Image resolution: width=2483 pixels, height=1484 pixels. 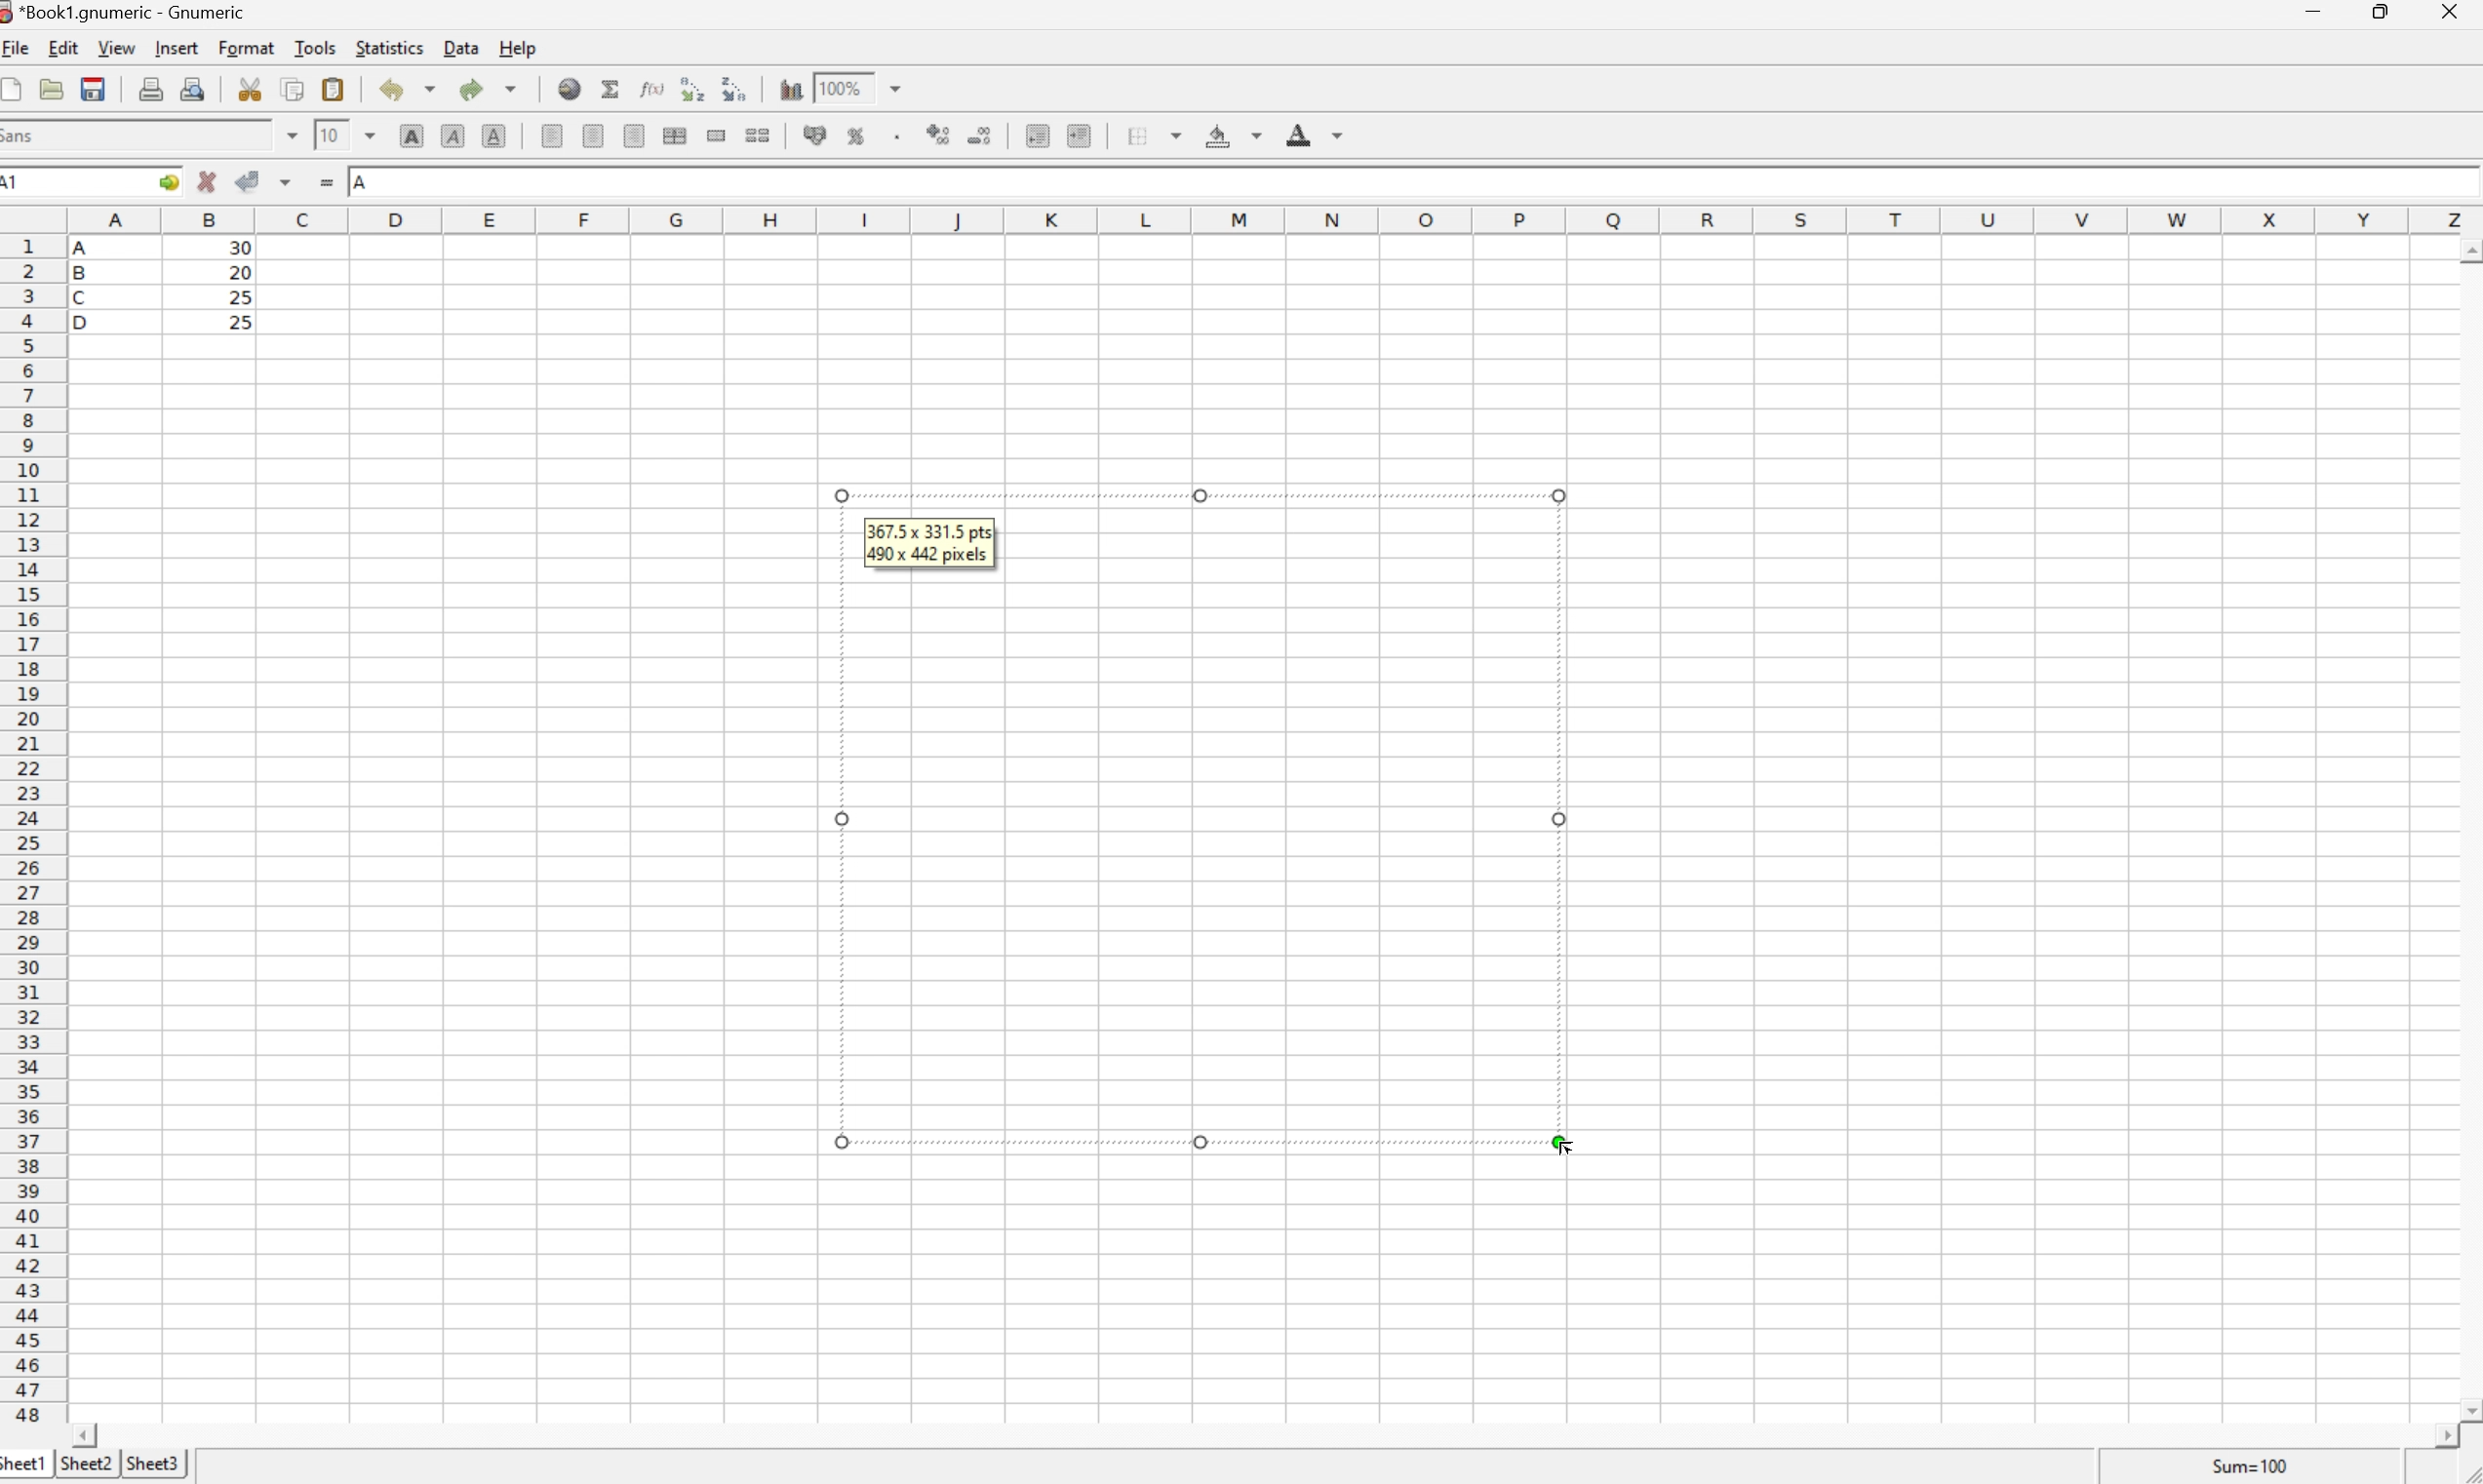 What do you see at coordinates (89, 1434) in the screenshot?
I see `Scroll Left` at bounding box center [89, 1434].